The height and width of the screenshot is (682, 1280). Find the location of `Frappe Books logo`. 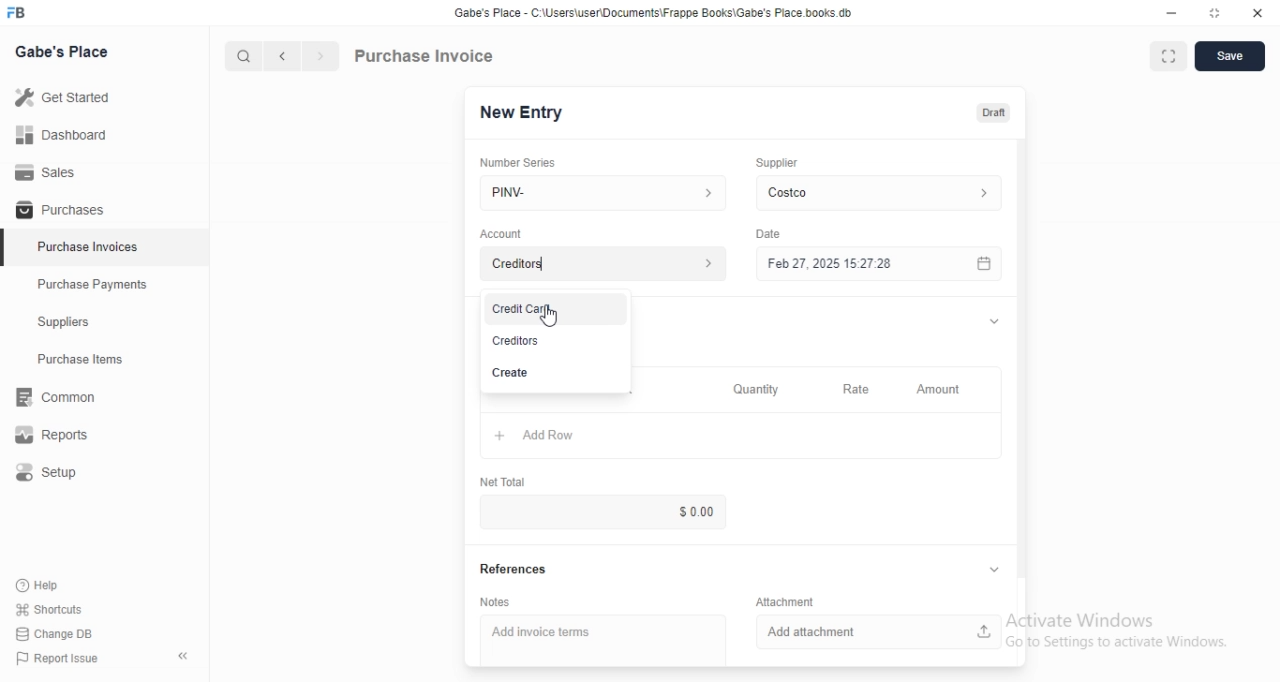

Frappe Books logo is located at coordinates (15, 12).